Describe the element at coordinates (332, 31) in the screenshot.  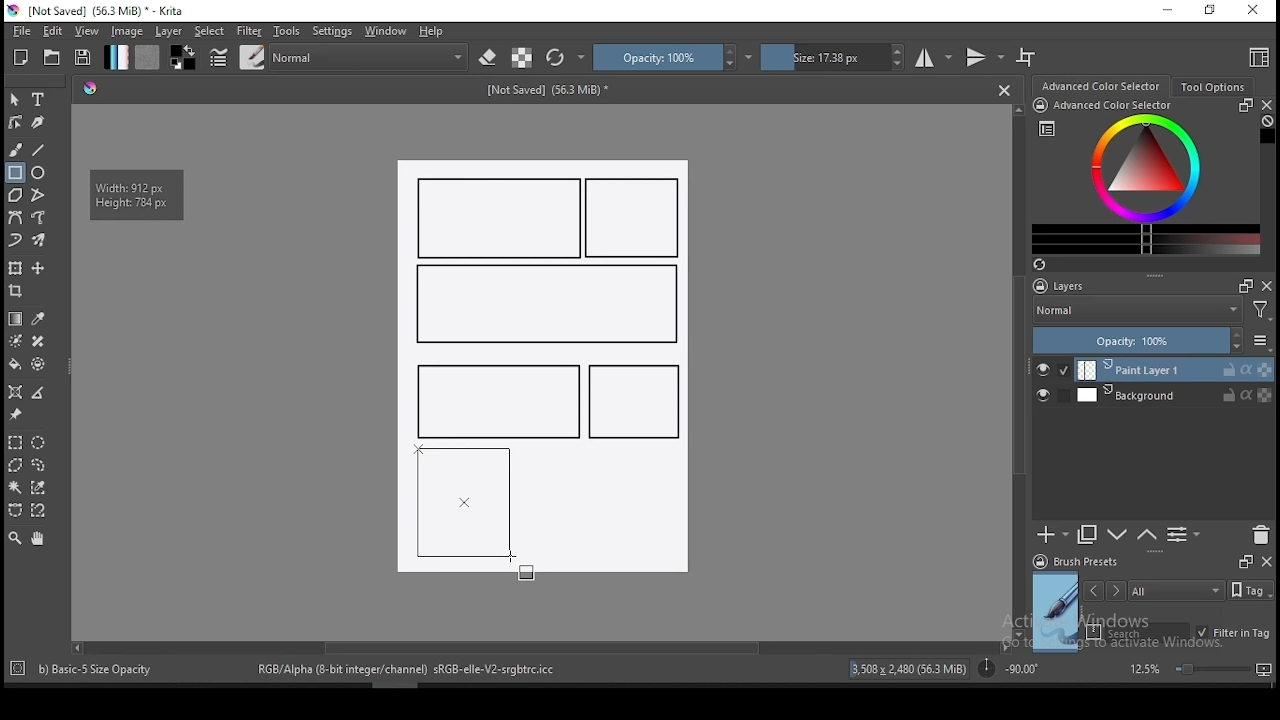
I see `settings` at that location.